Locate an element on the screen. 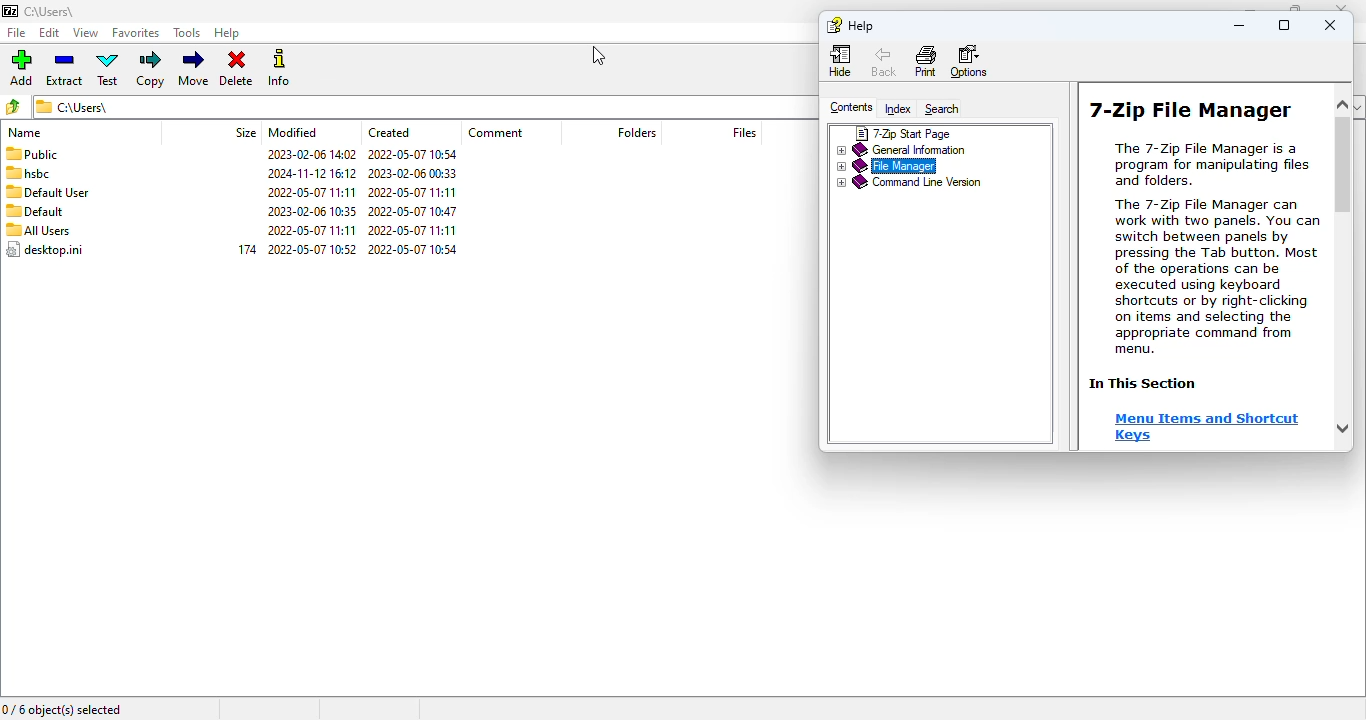 Image resolution: width=1366 pixels, height=720 pixels. size is located at coordinates (248, 249).